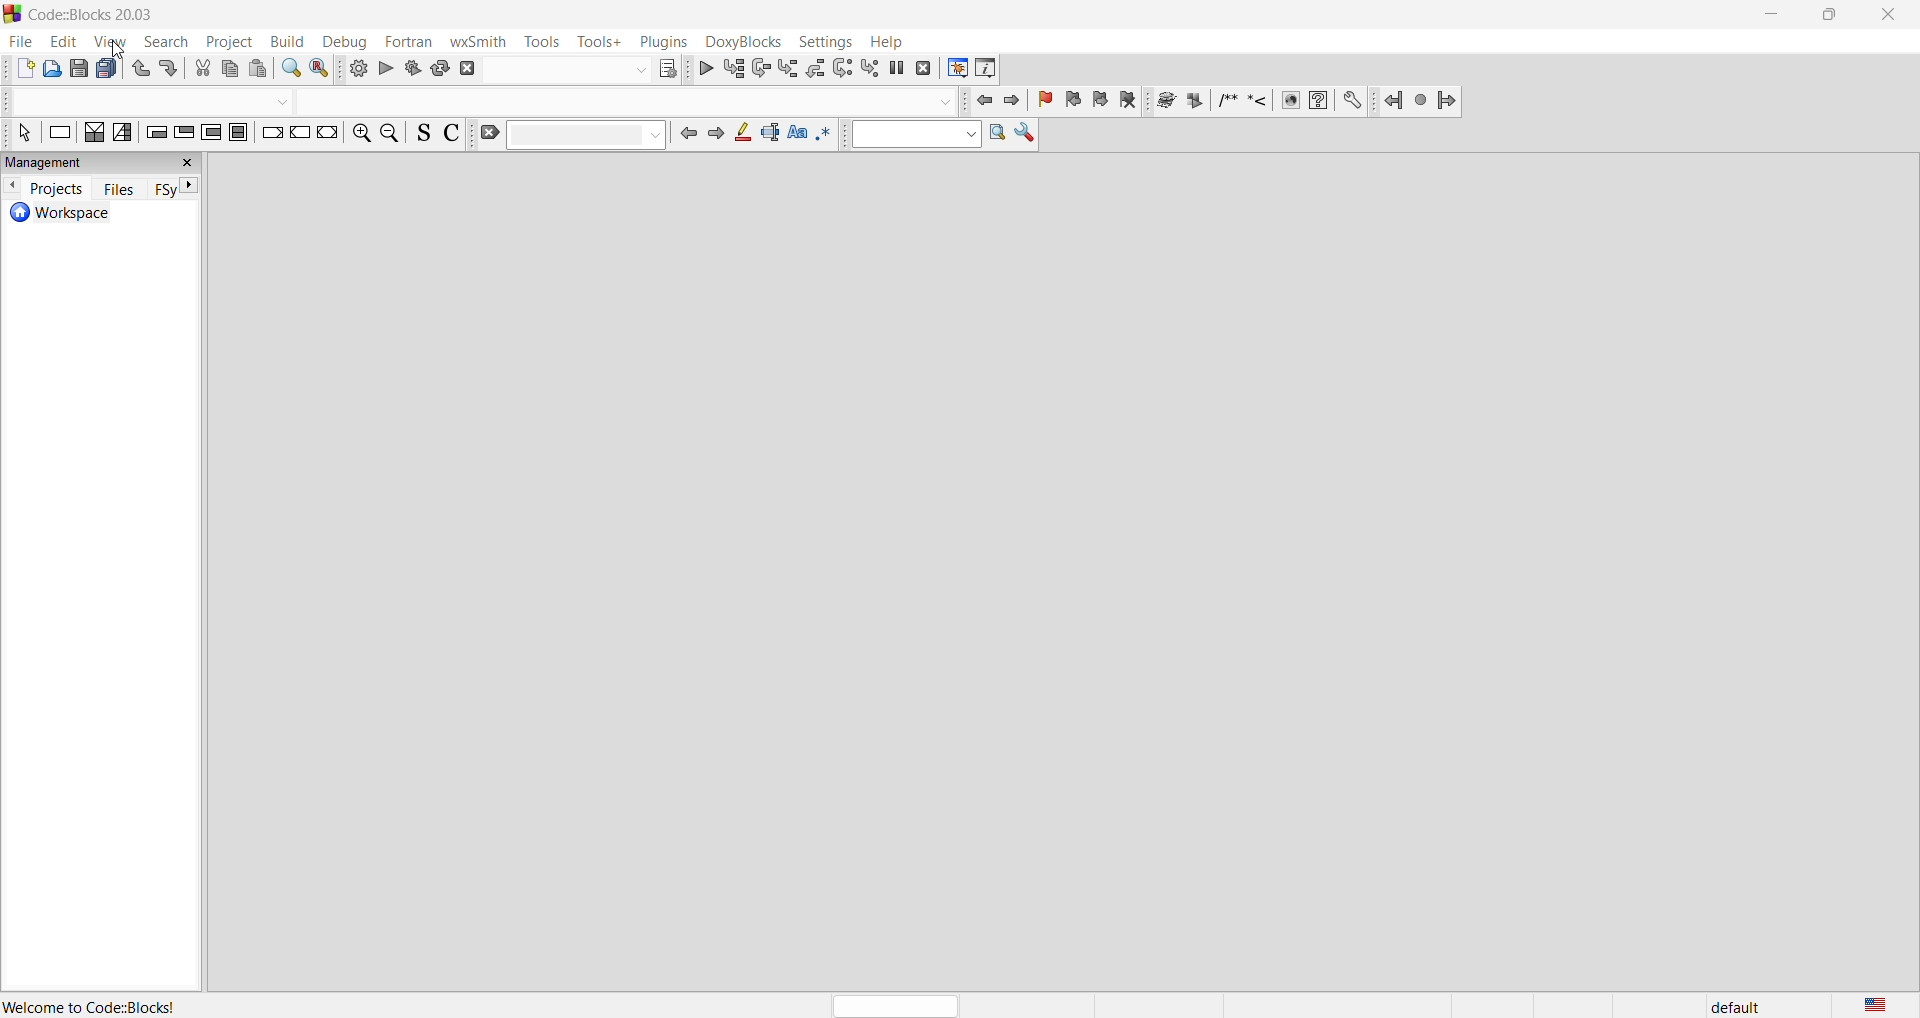  Describe the element at coordinates (741, 41) in the screenshot. I see `doxyBlocks` at that location.